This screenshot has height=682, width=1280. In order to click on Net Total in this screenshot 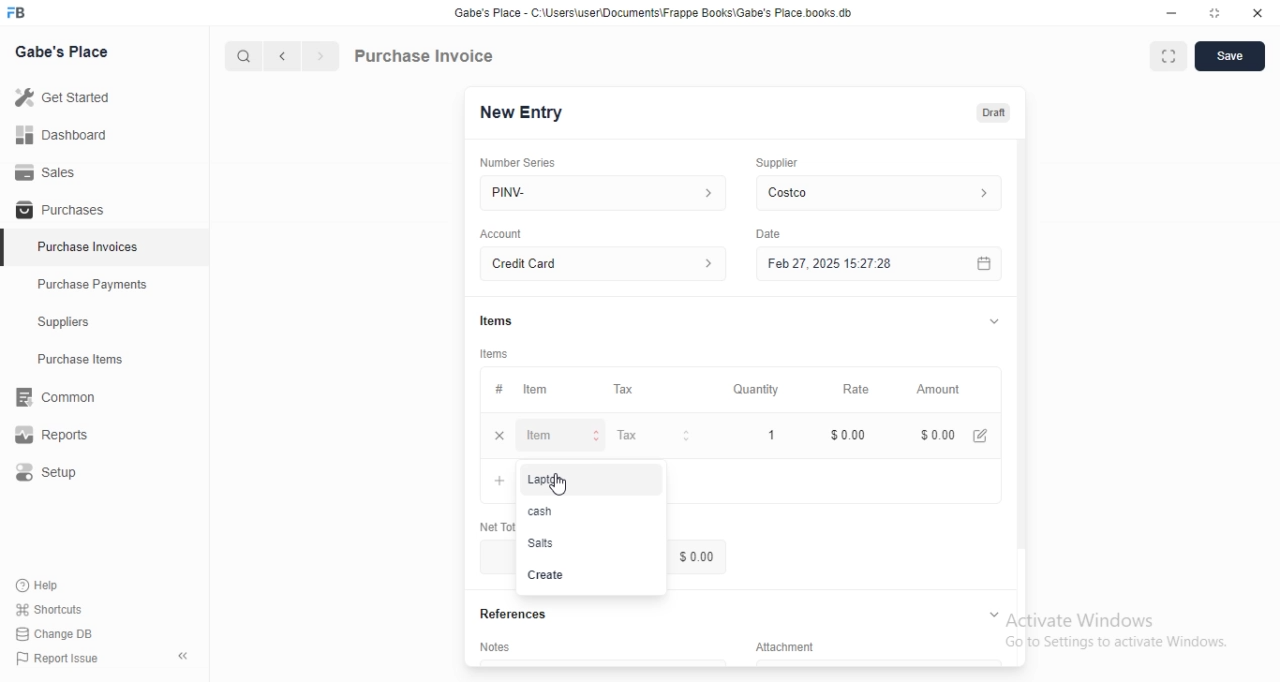, I will do `click(496, 526)`.